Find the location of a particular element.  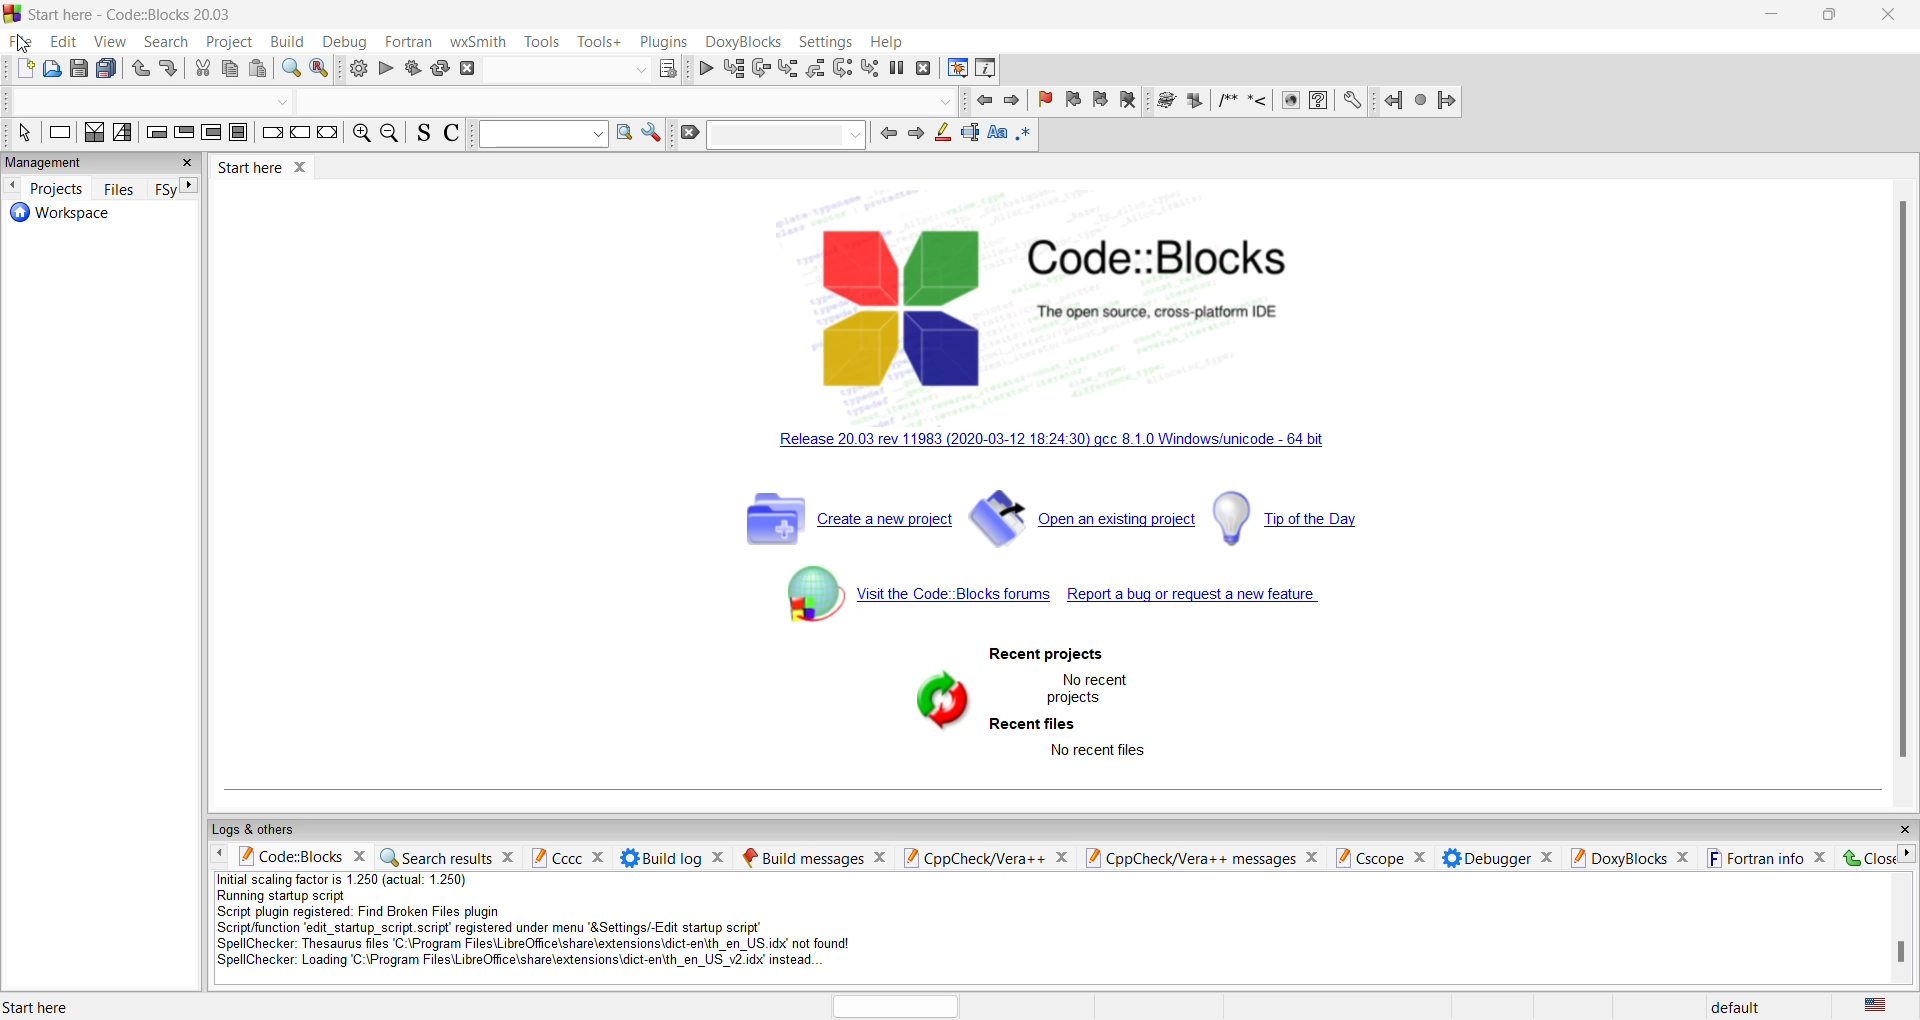

source comments is located at coordinates (425, 135).